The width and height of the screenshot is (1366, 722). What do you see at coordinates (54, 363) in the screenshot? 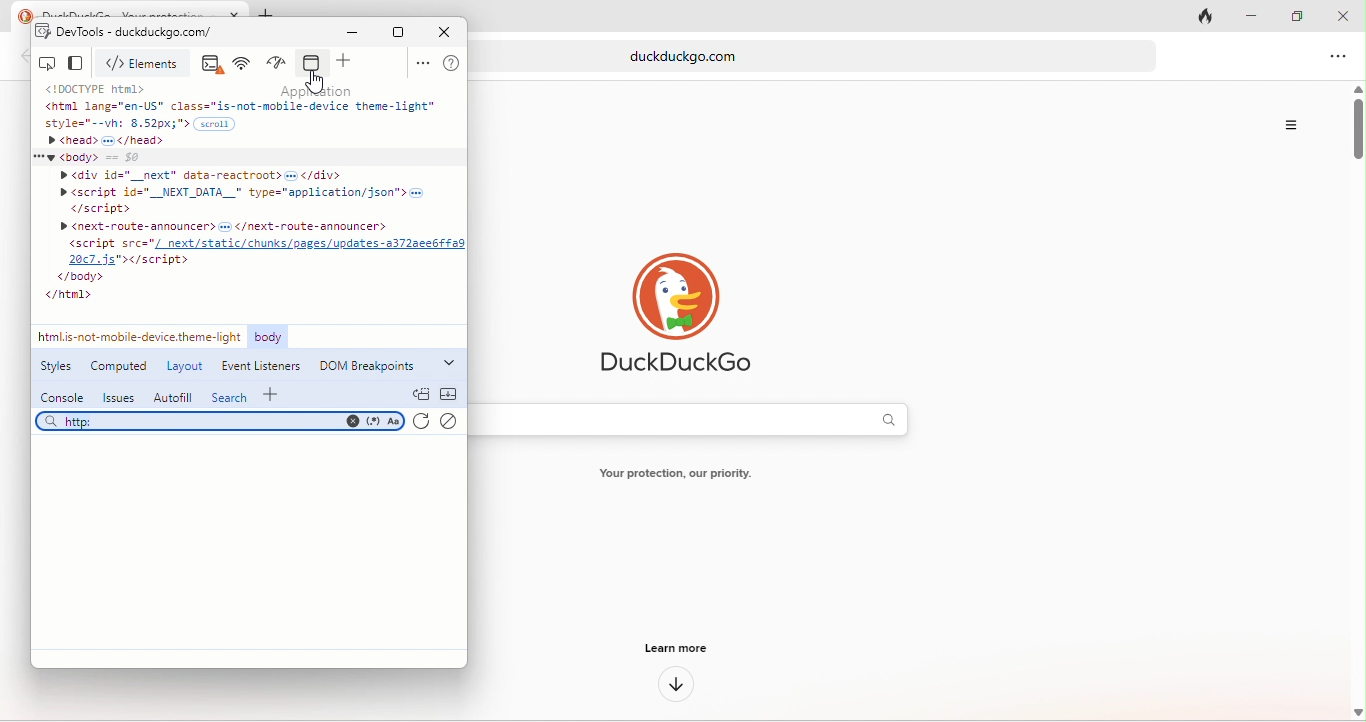
I see `styles` at bounding box center [54, 363].